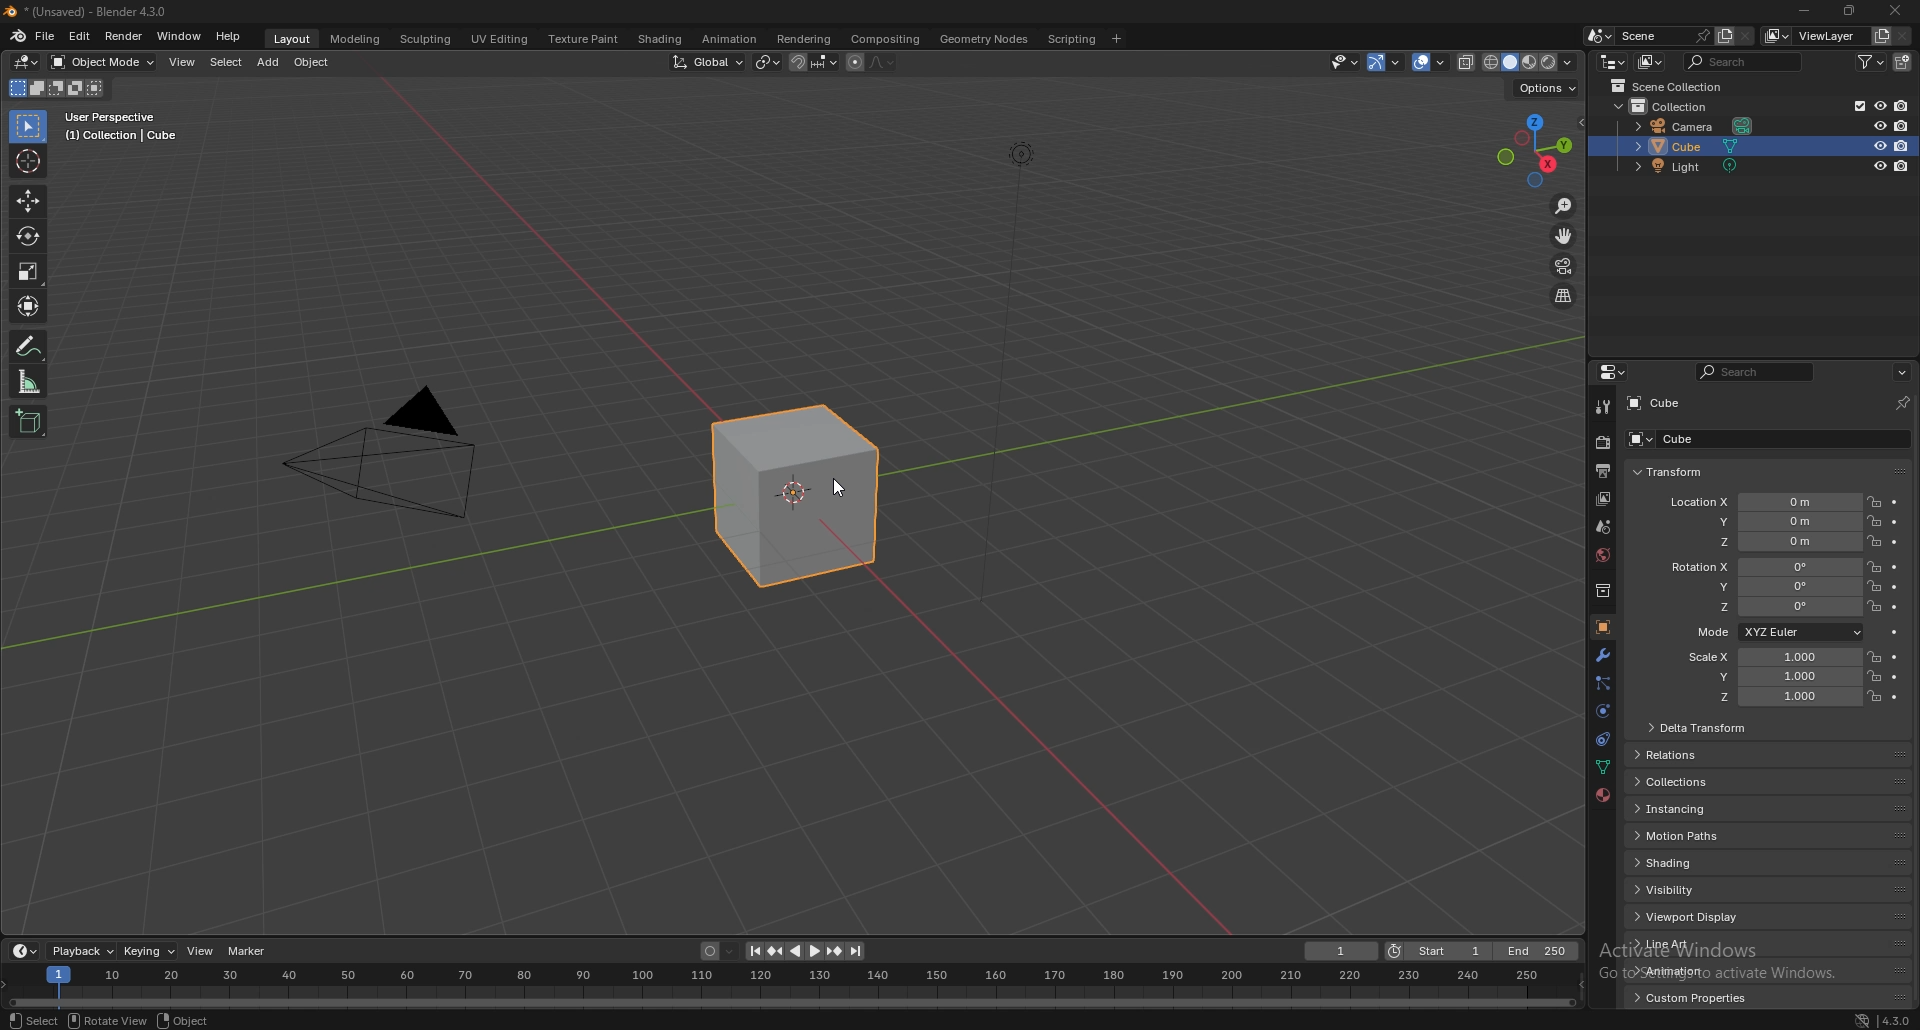 Image resolution: width=1920 pixels, height=1030 pixels. What do you see at coordinates (585, 39) in the screenshot?
I see `texture paint` at bounding box center [585, 39].